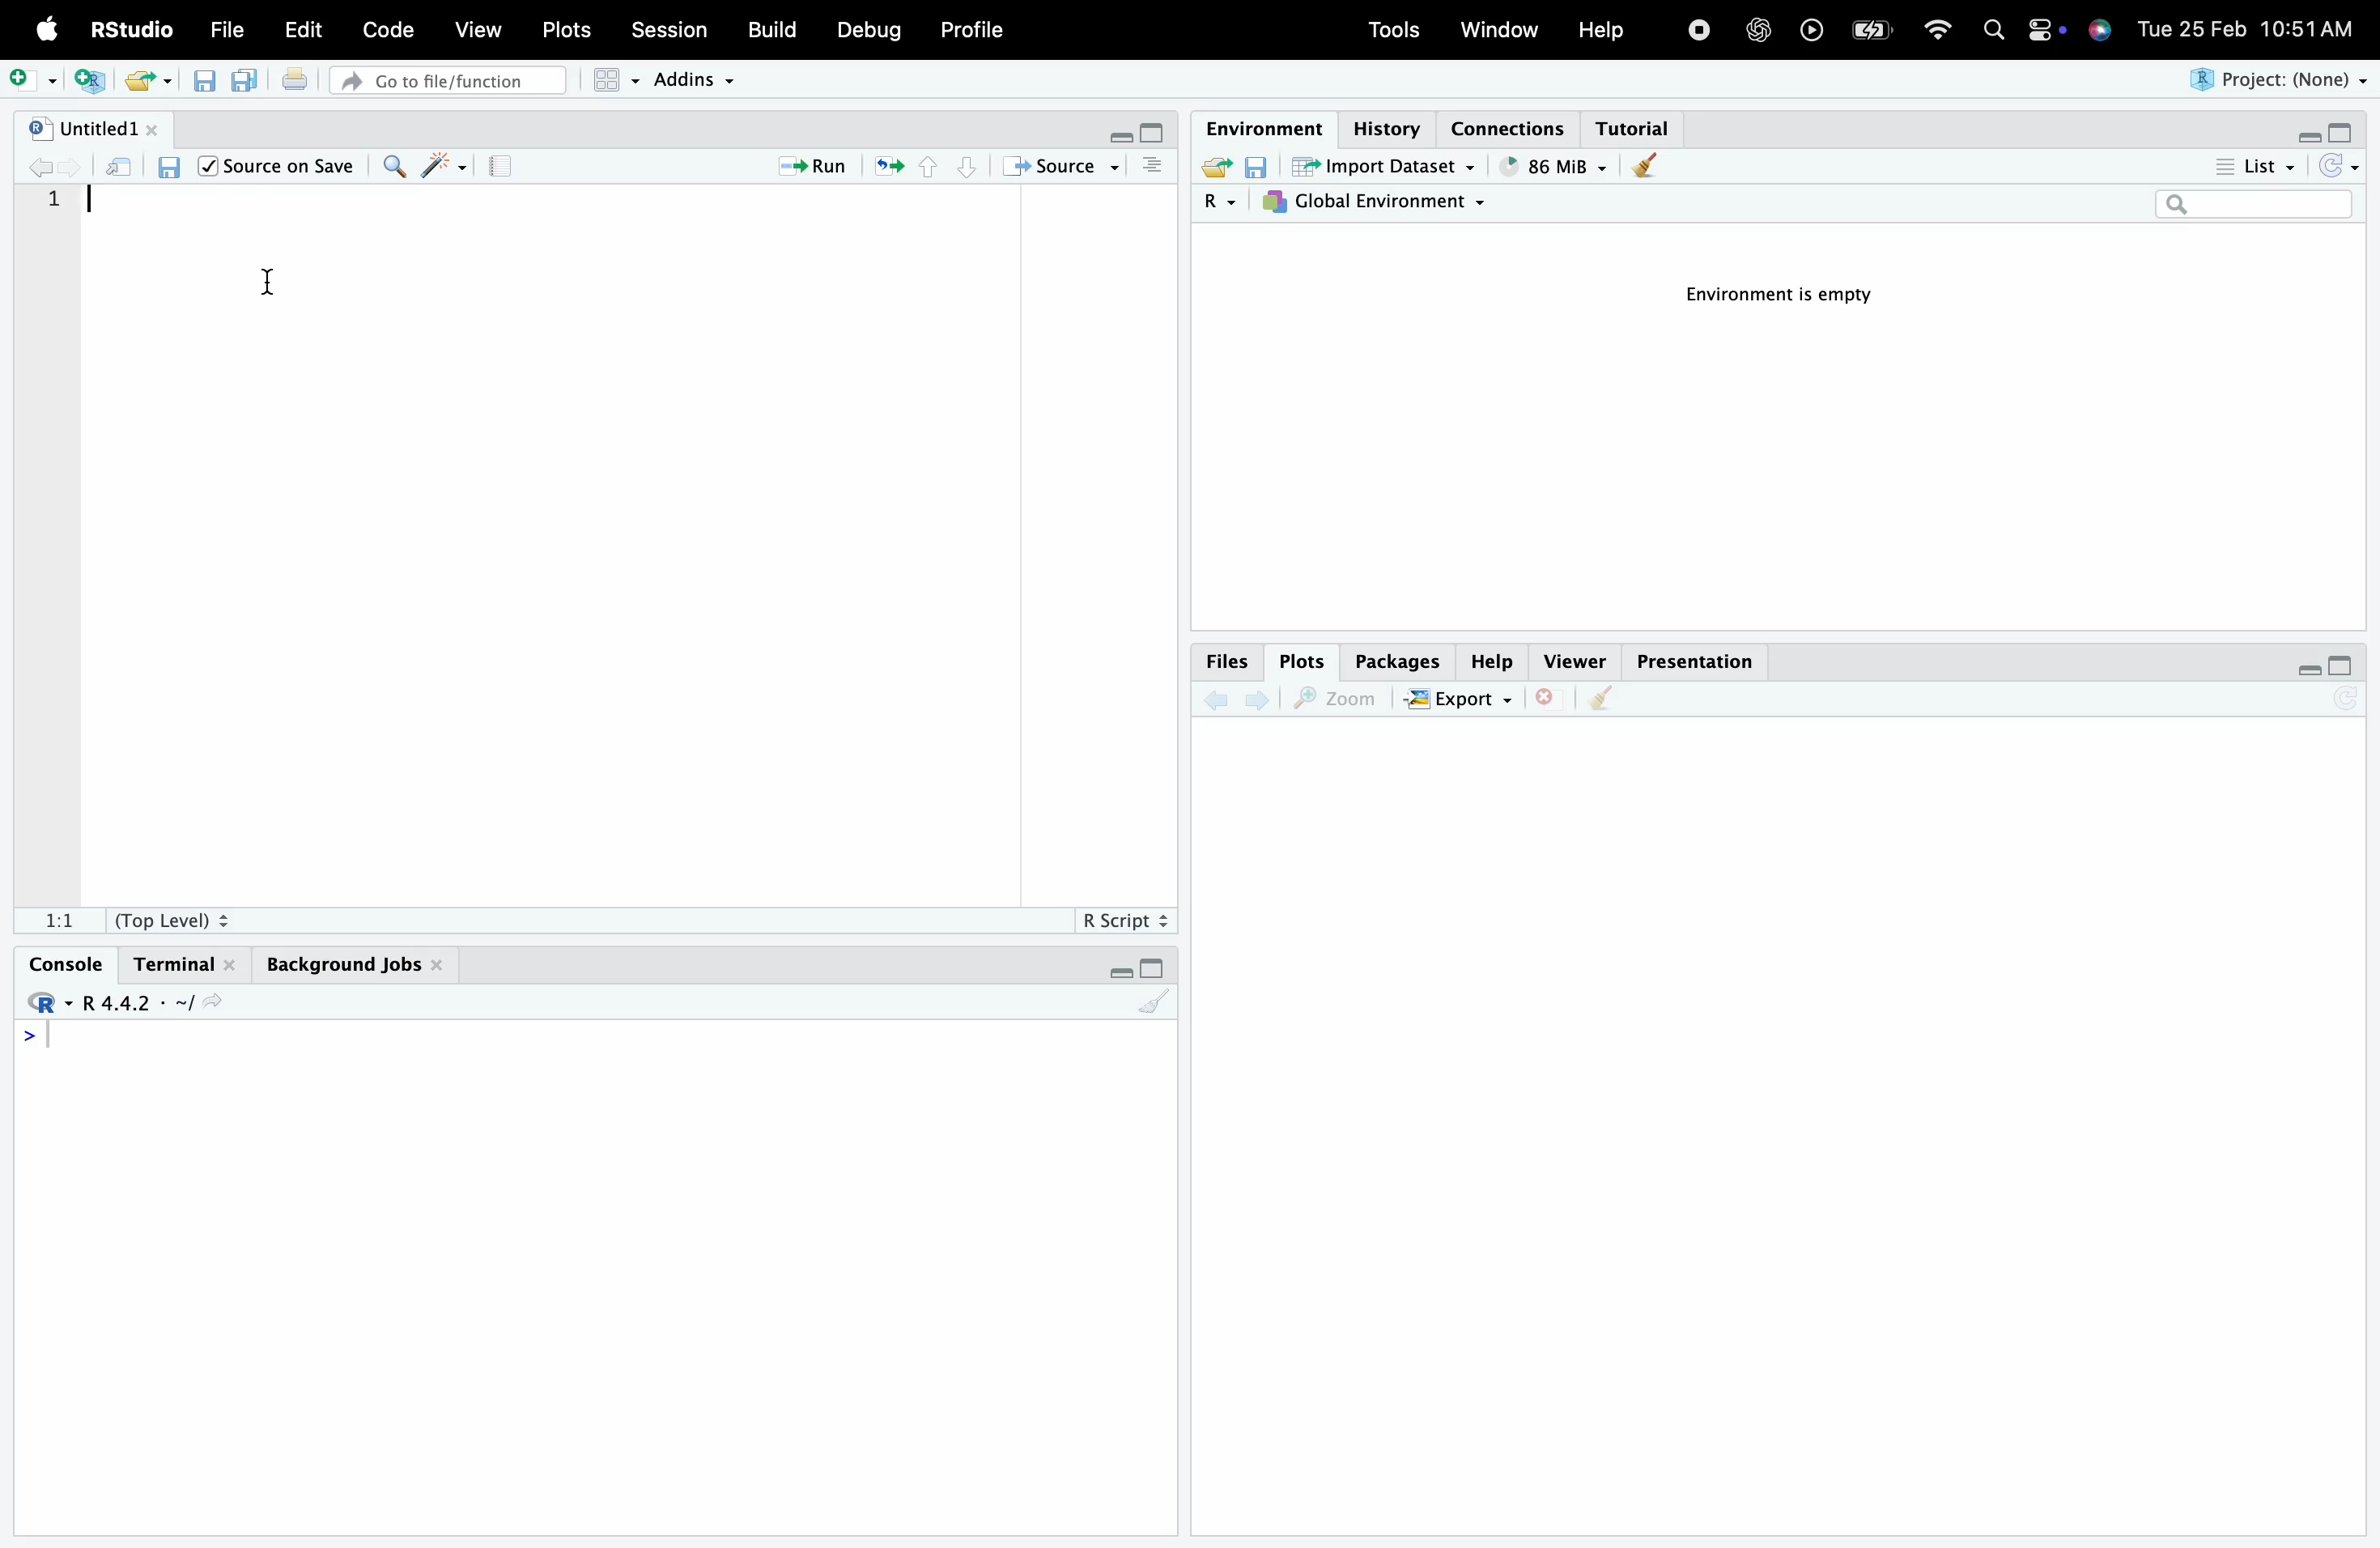 This screenshot has height=1548, width=2380. What do you see at coordinates (1155, 1009) in the screenshot?
I see `clear` at bounding box center [1155, 1009].